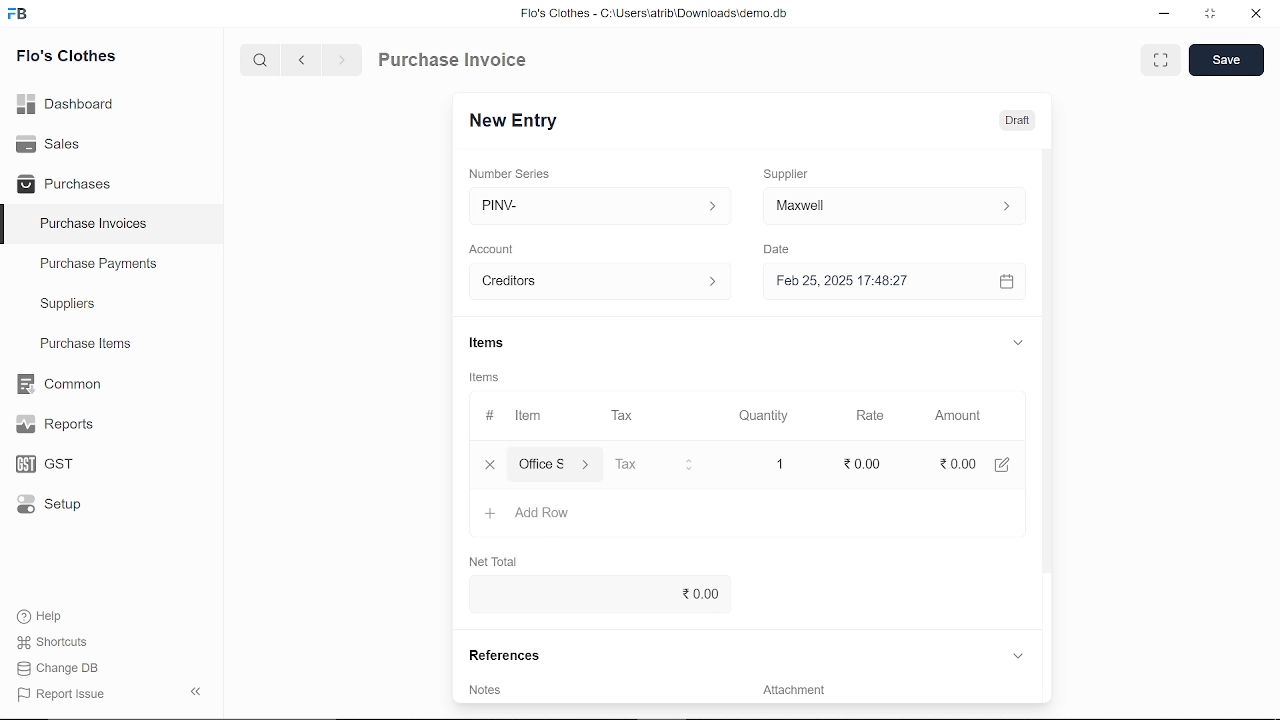 The height and width of the screenshot is (720, 1280). Describe the element at coordinates (518, 119) in the screenshot. I see `New Entry` at that location.